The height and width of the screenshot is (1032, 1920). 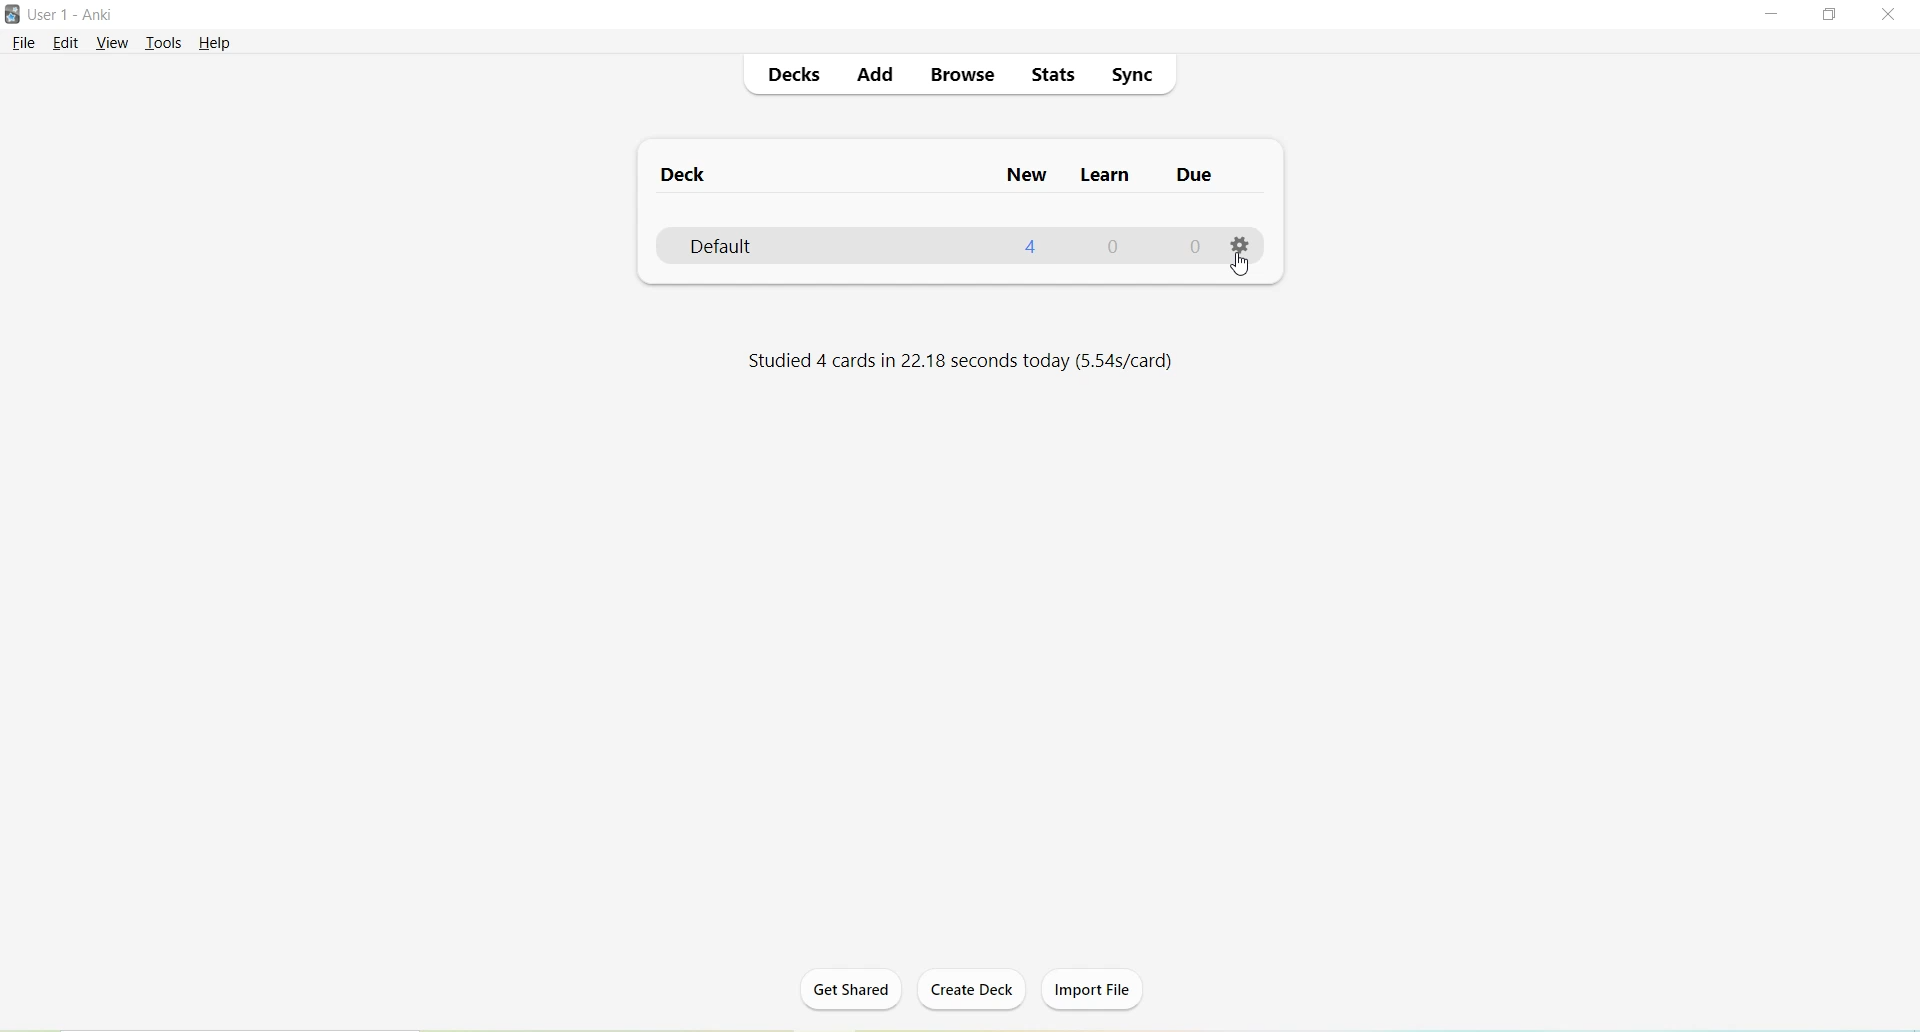 I want to click on Default, so click(x=744, y=246).